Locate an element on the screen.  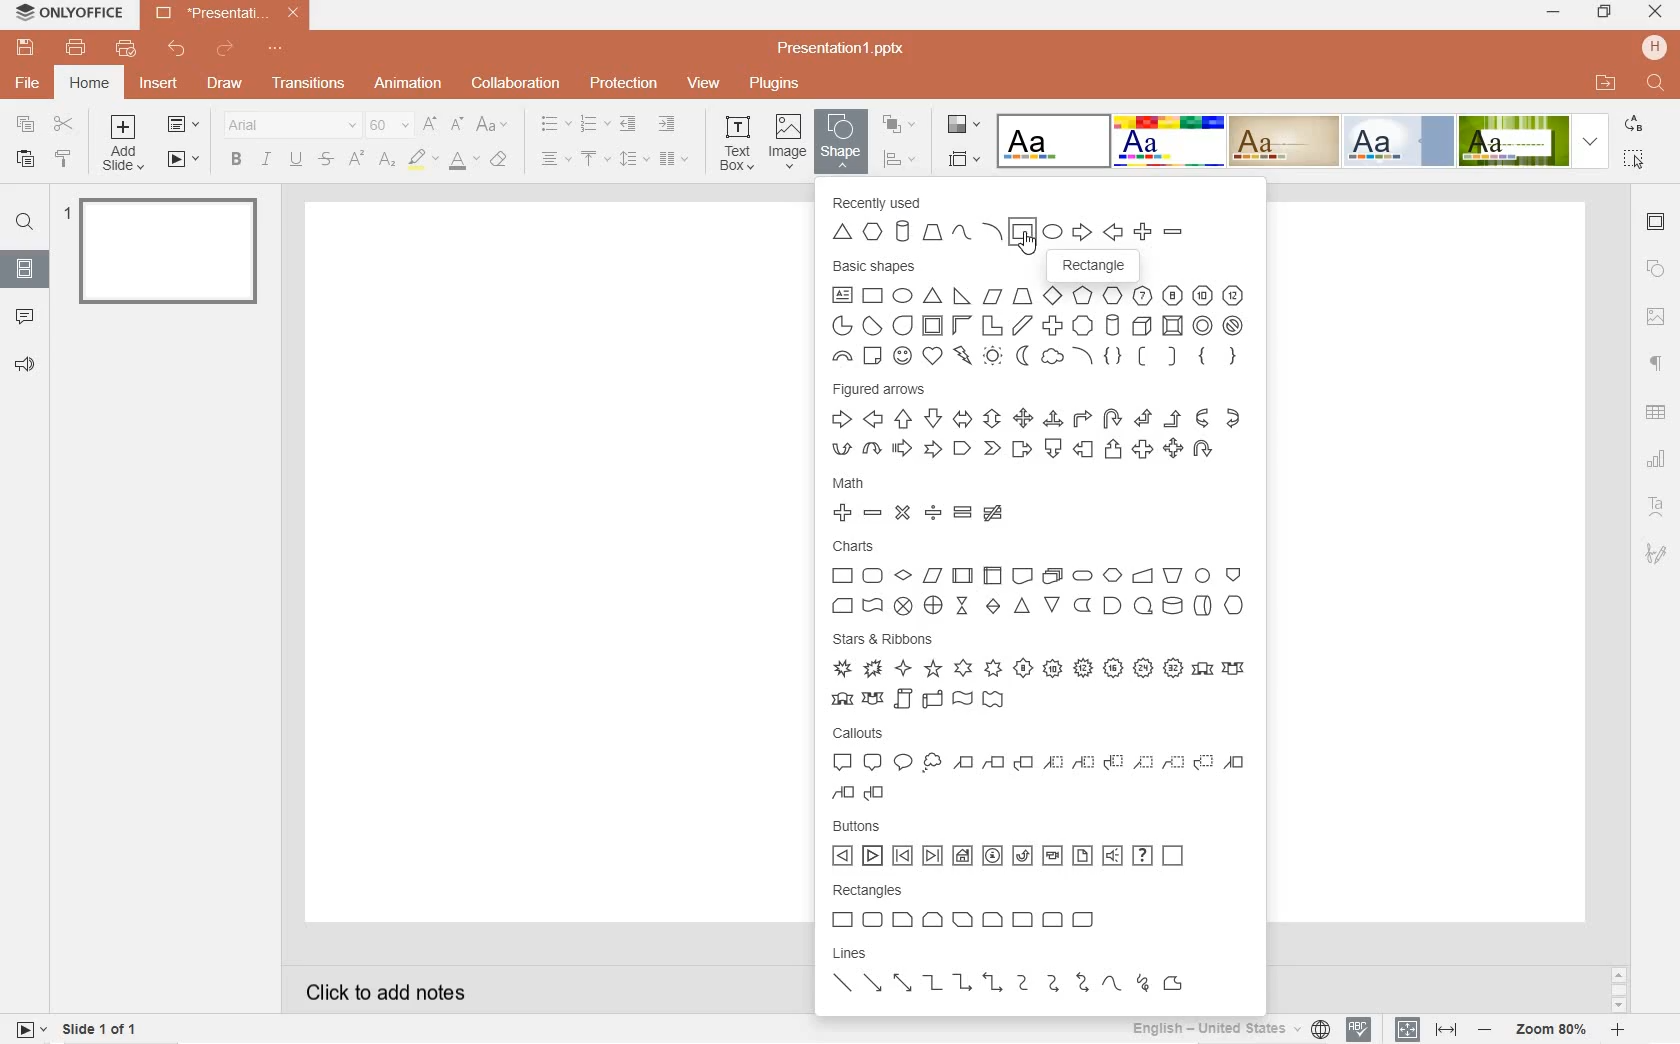
Up Arrow is located at coordinates (903, 420).